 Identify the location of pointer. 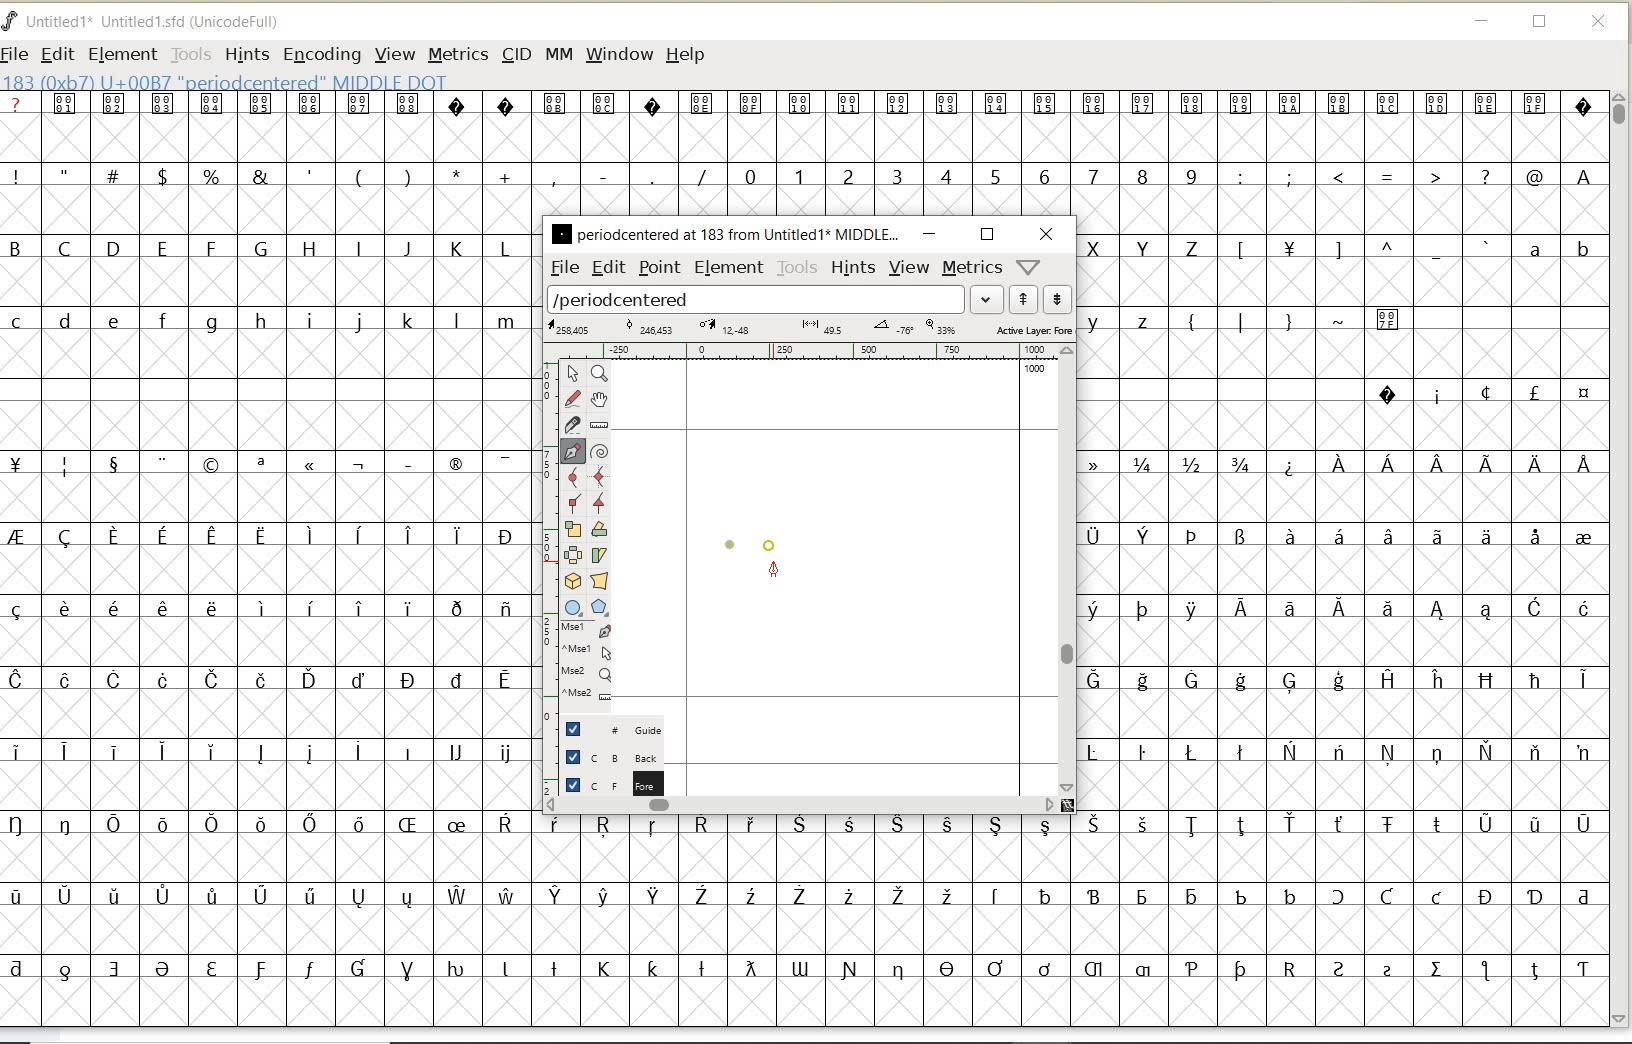
(572, 374).